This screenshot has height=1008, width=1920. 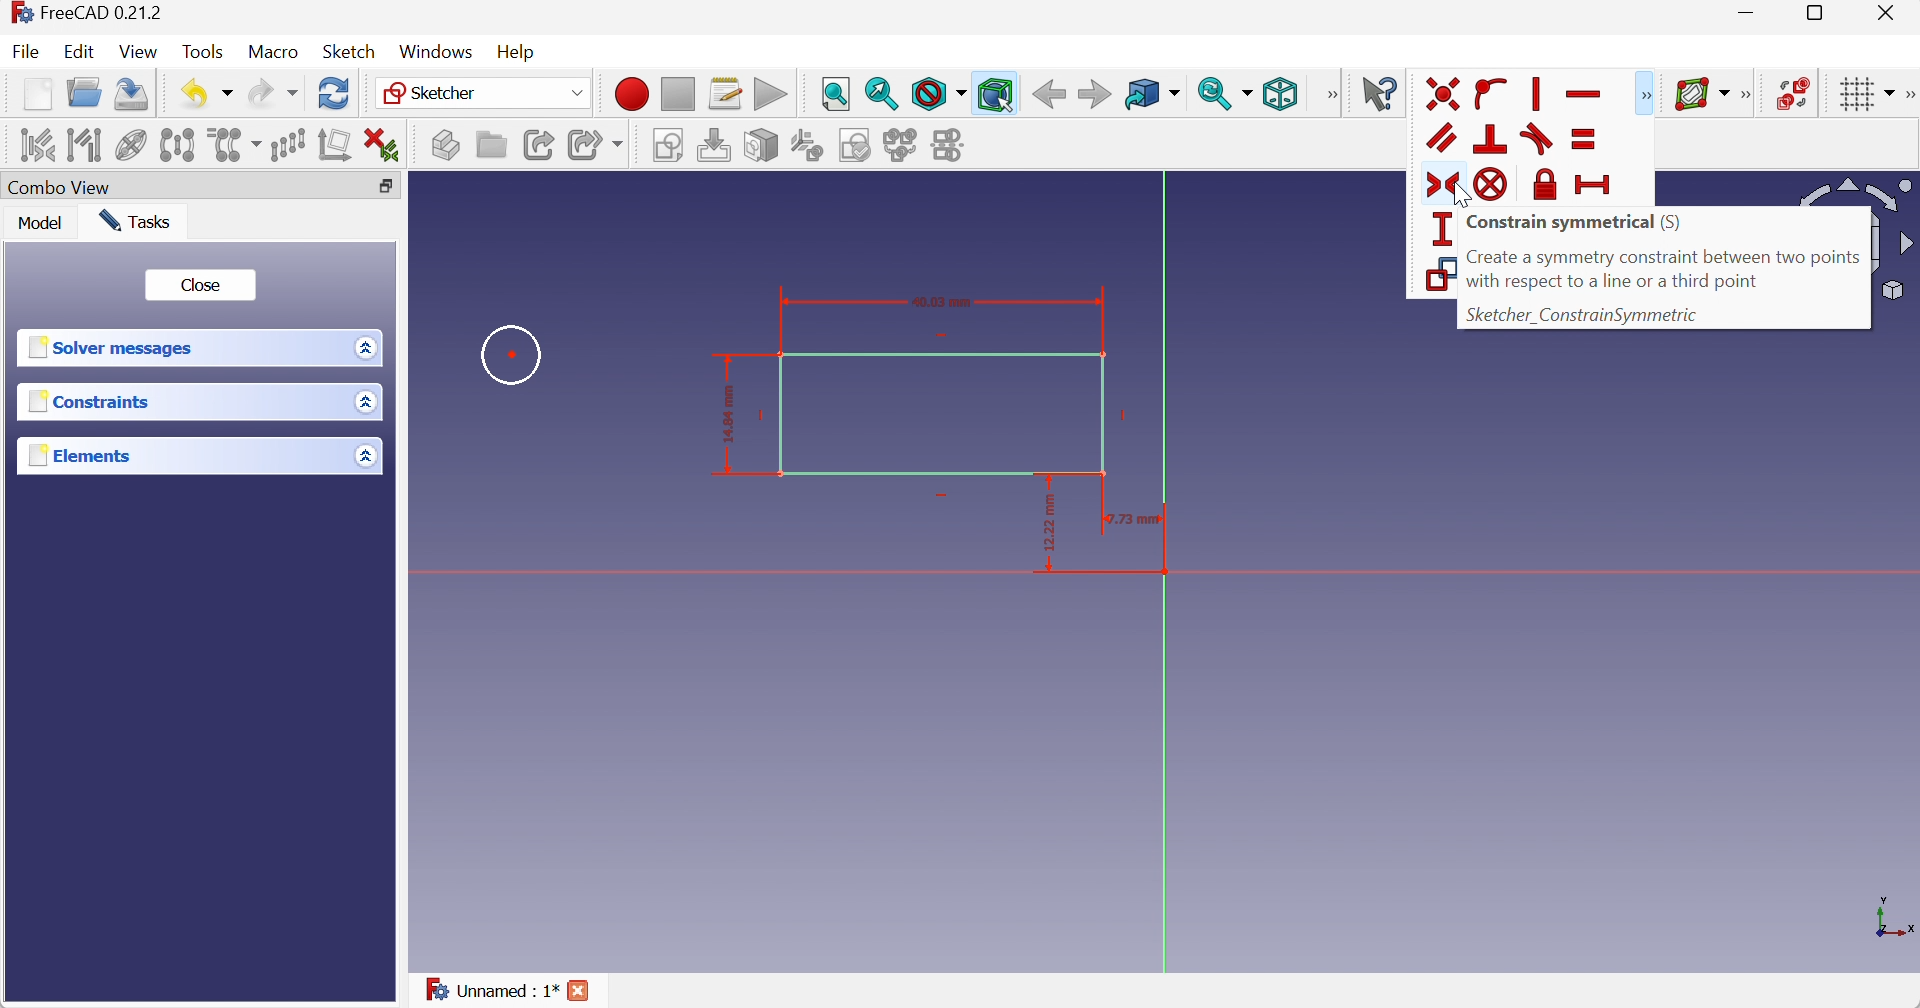 I want to click on Rectangle with dimensions, so click(x=930, y=428).